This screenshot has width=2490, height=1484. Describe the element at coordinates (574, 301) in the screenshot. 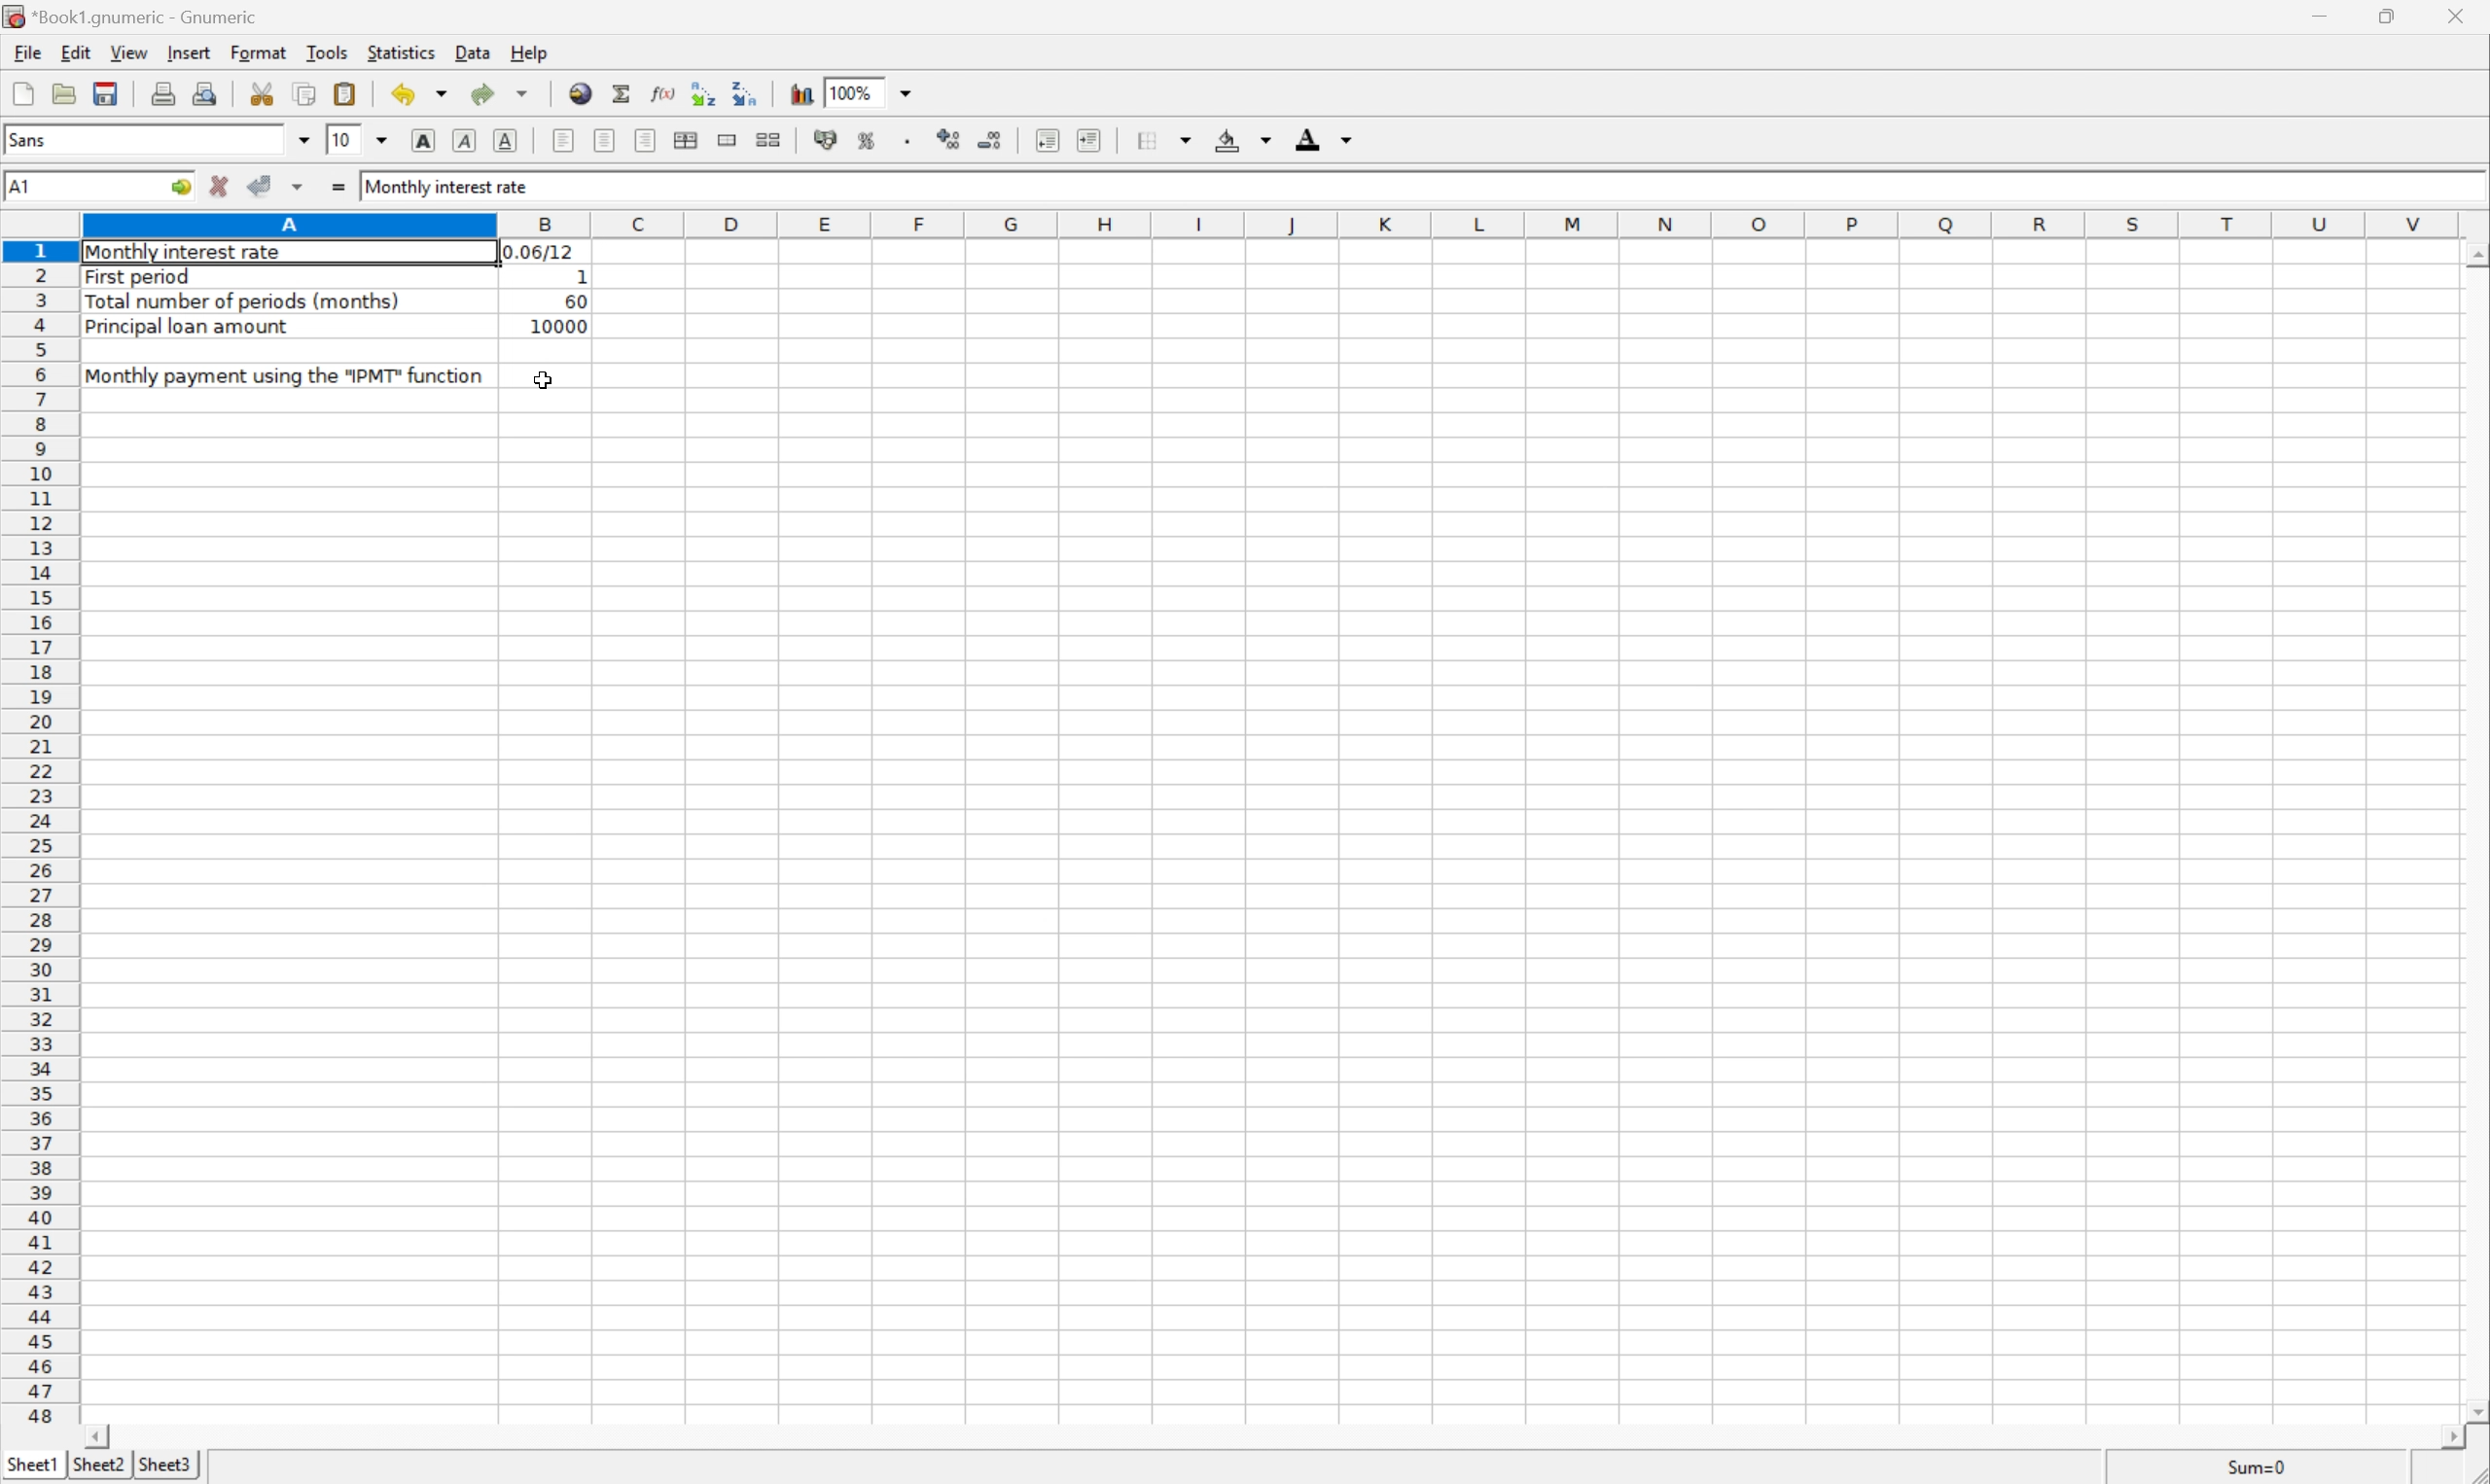

I see `60` at that location.